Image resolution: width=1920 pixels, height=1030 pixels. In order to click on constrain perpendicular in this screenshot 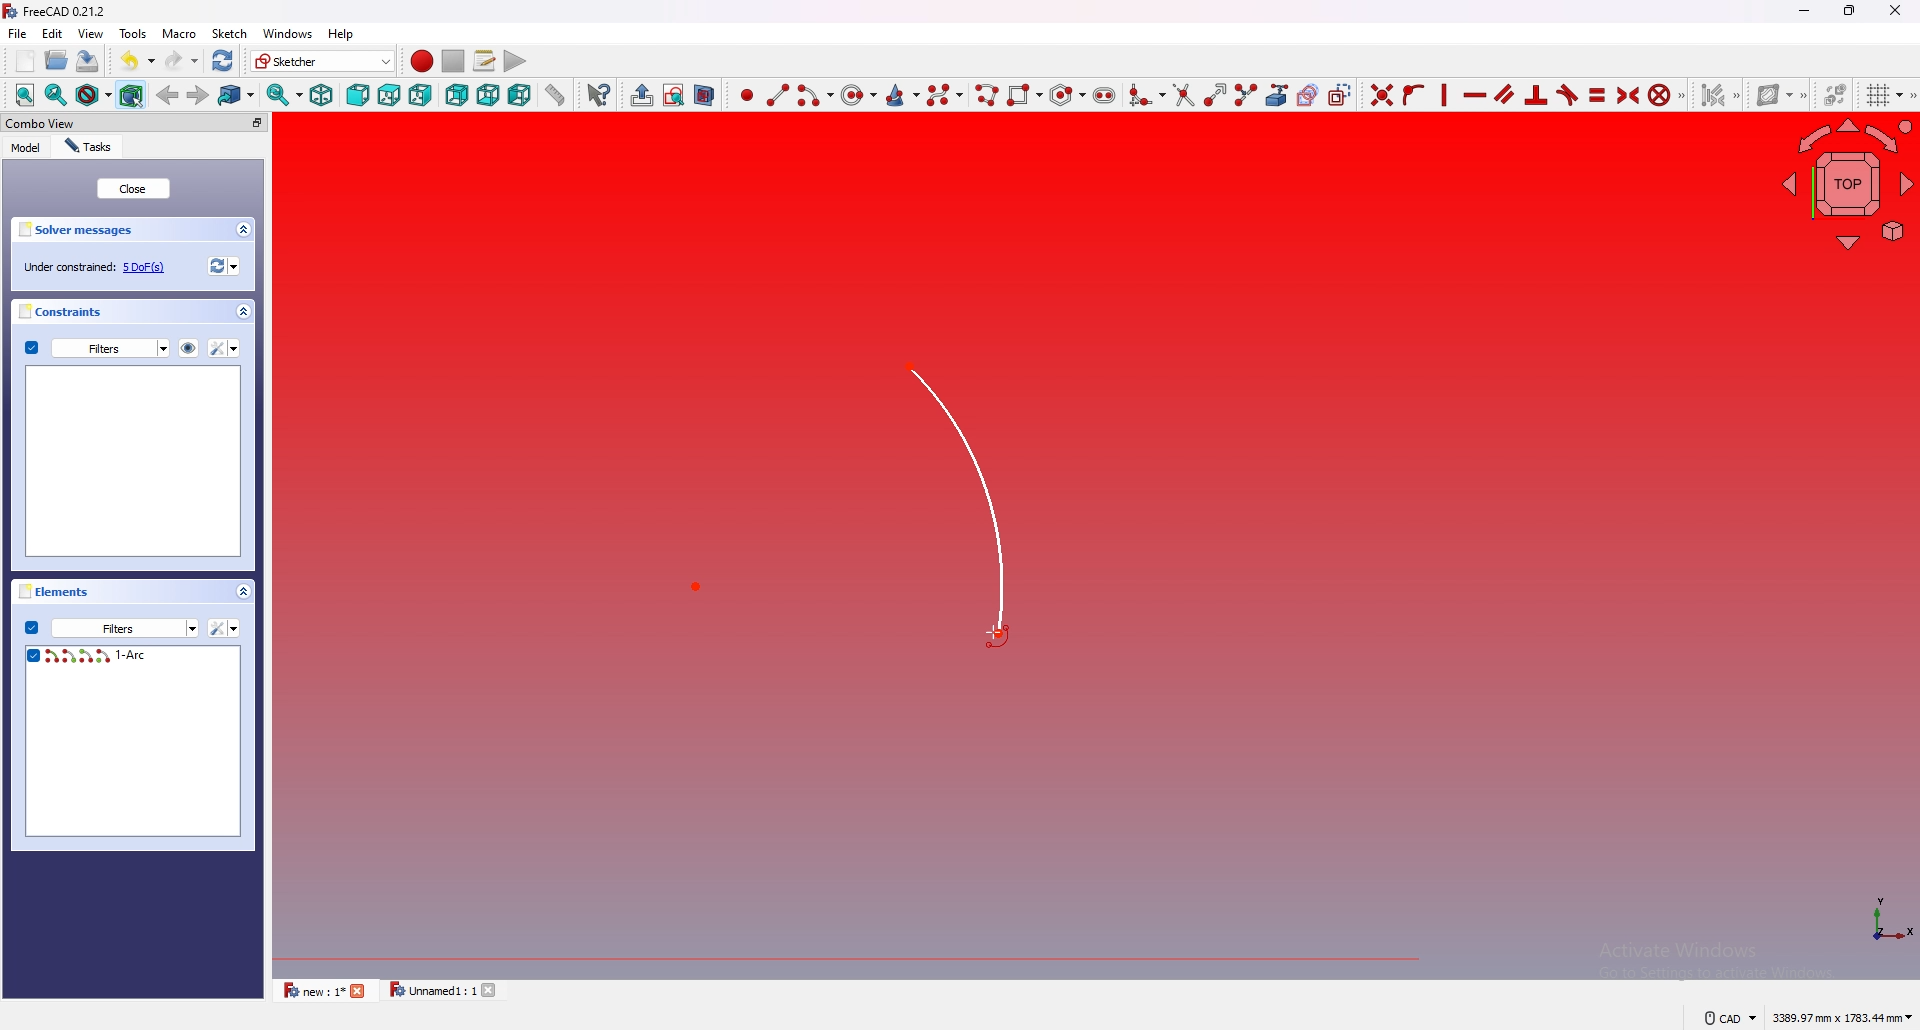, I will do `click(1537, 96)`.